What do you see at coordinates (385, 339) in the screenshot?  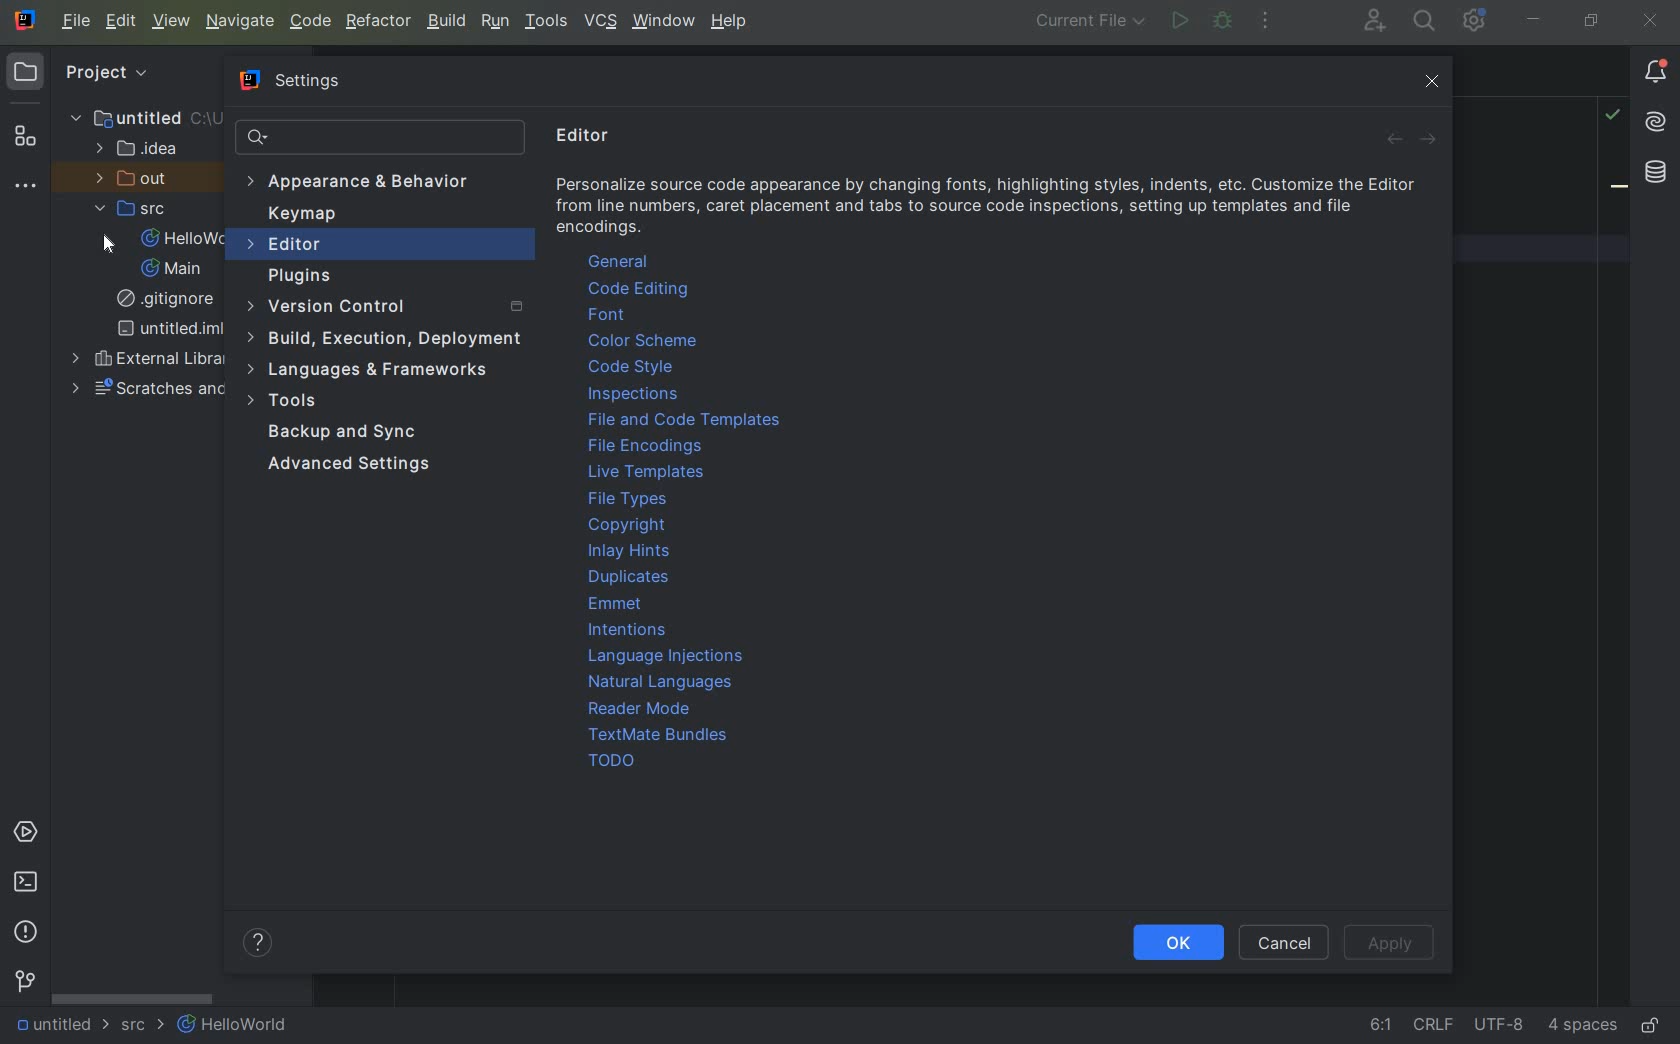 I see `build, execution, deployment` at bounding box center [385, 339].